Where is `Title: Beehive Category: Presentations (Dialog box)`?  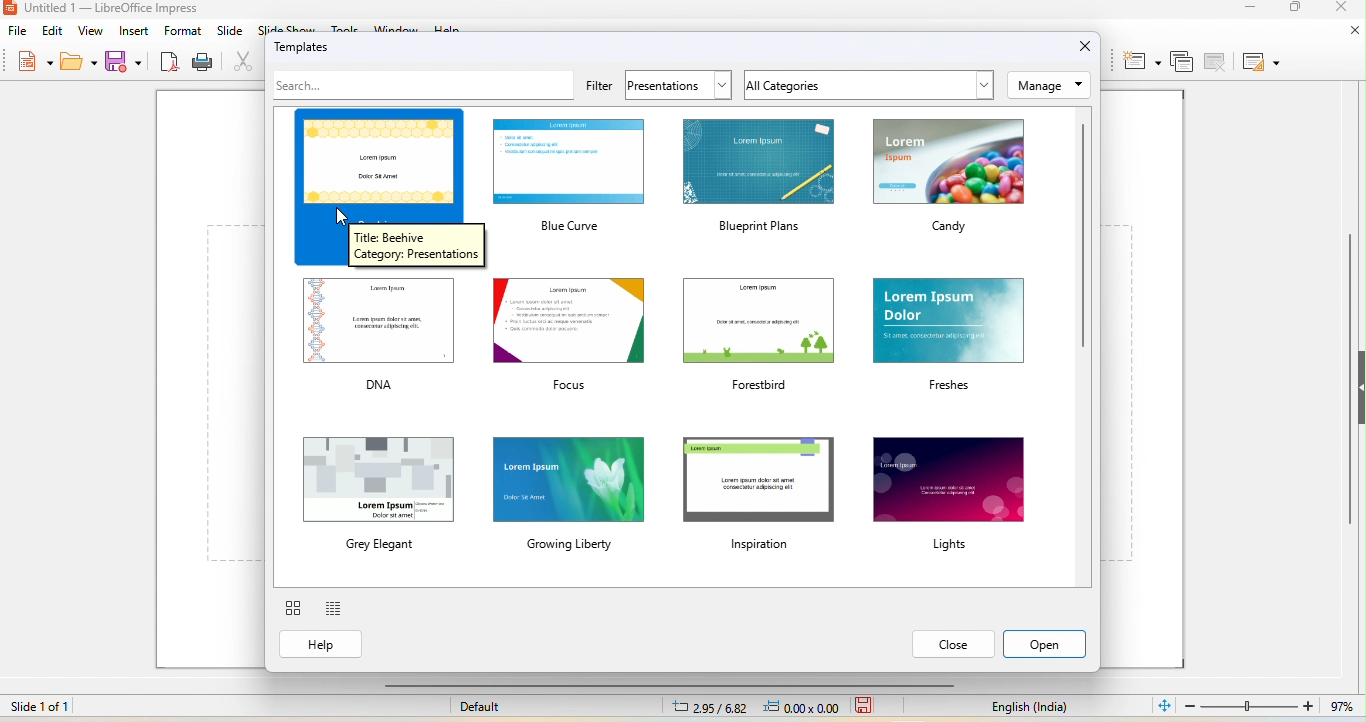
Title: Beehive Category: Presentations (Dialog box) is located at coordinates (416, 246).